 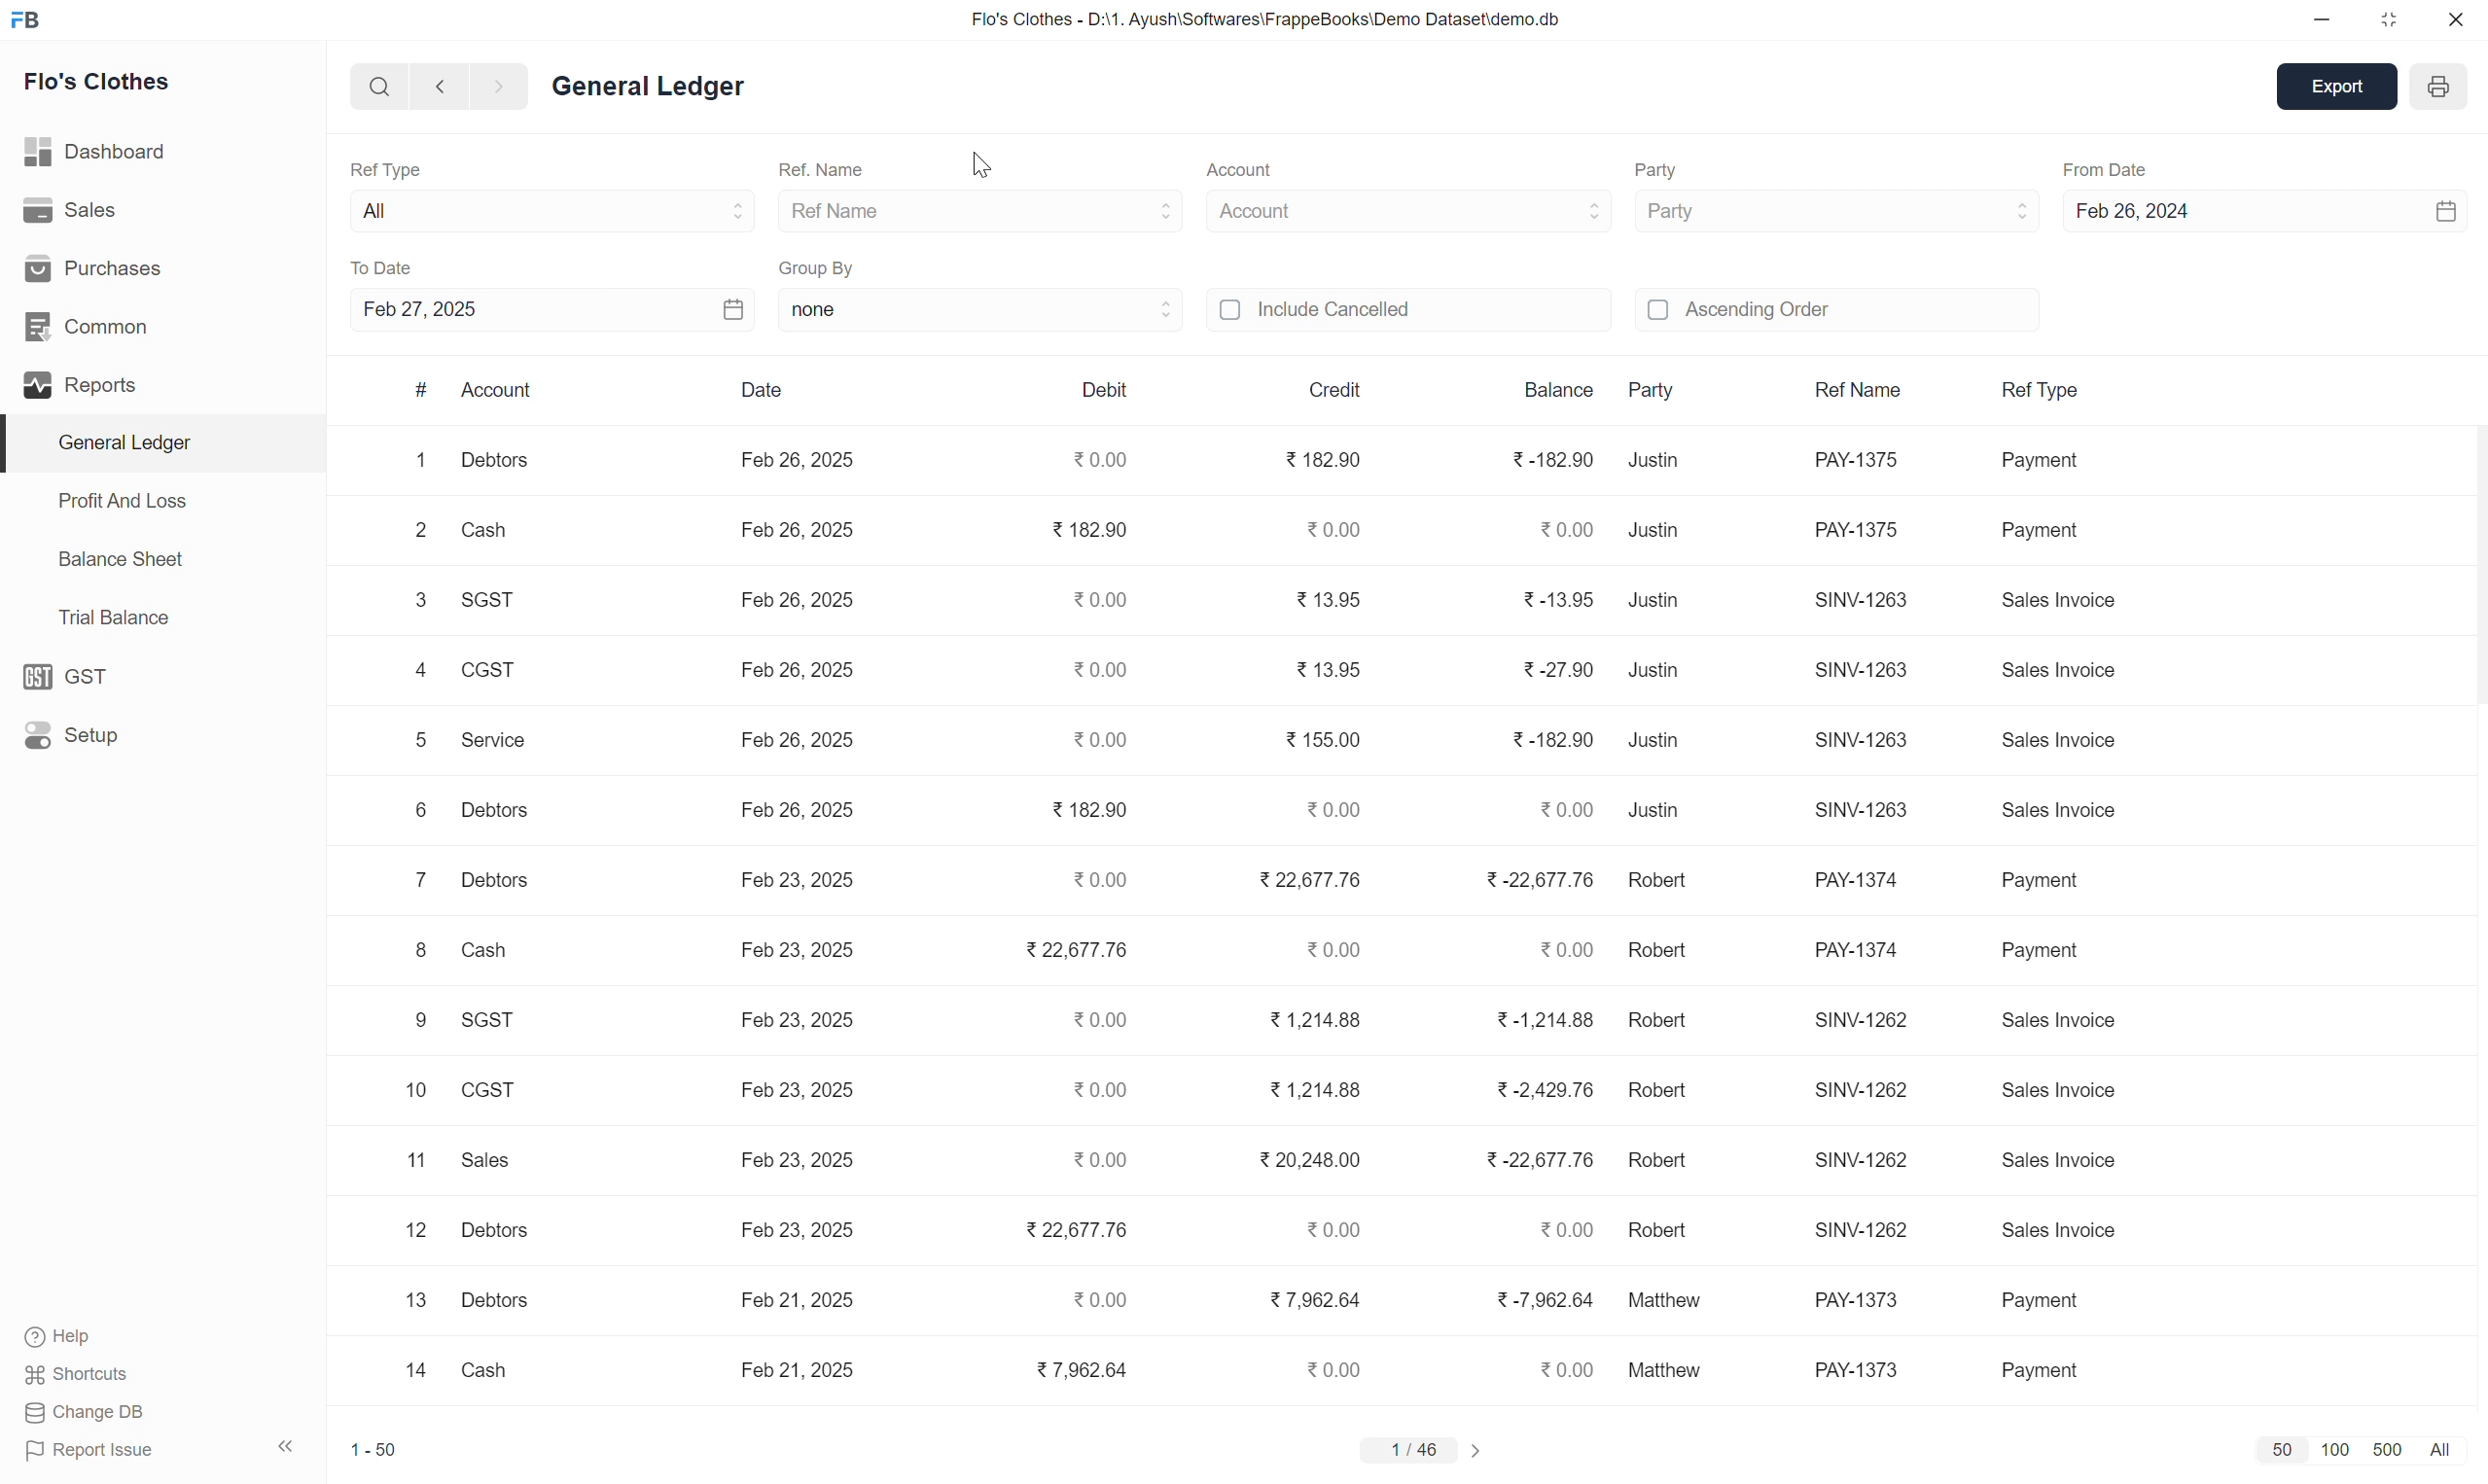 What do you see at coordinates (2042, 1373) in the screenshot?
I see `payment` at bounding box center [2042, 1373].